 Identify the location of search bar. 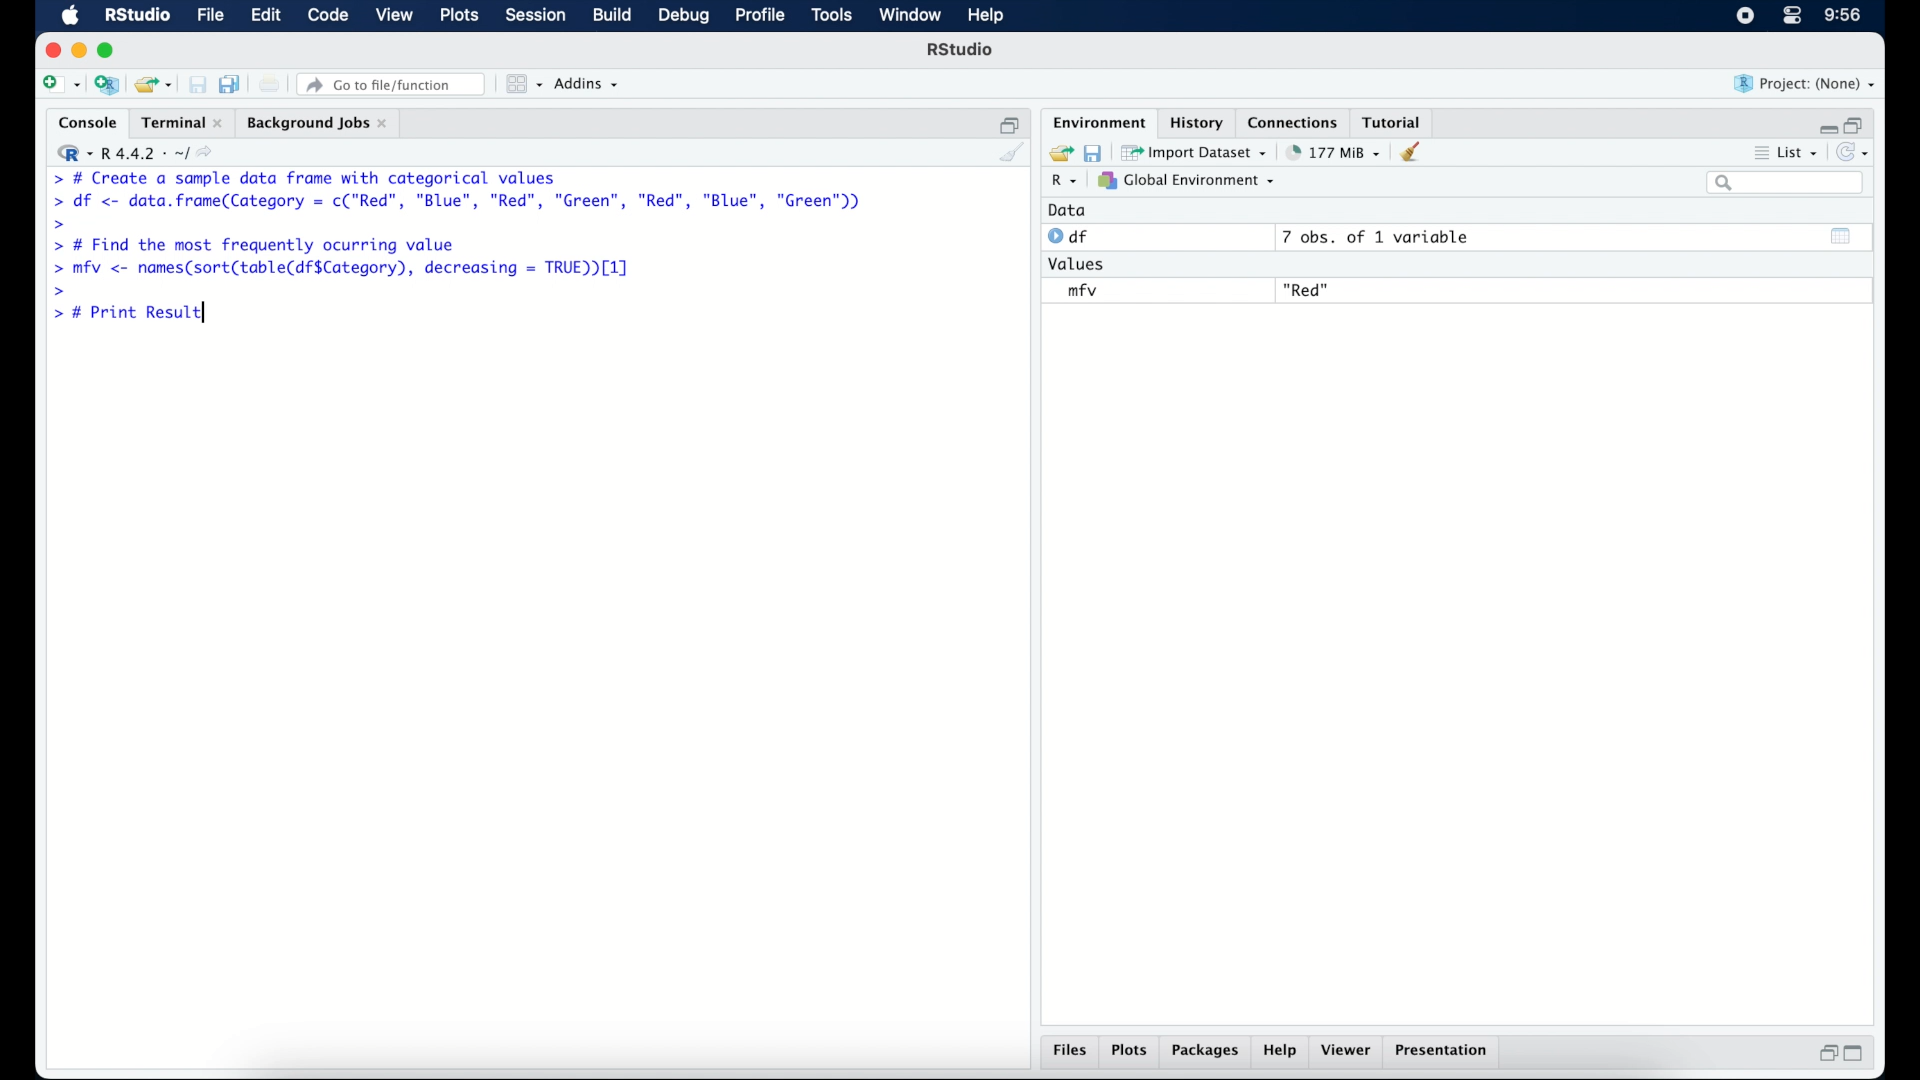
(1787, 185).